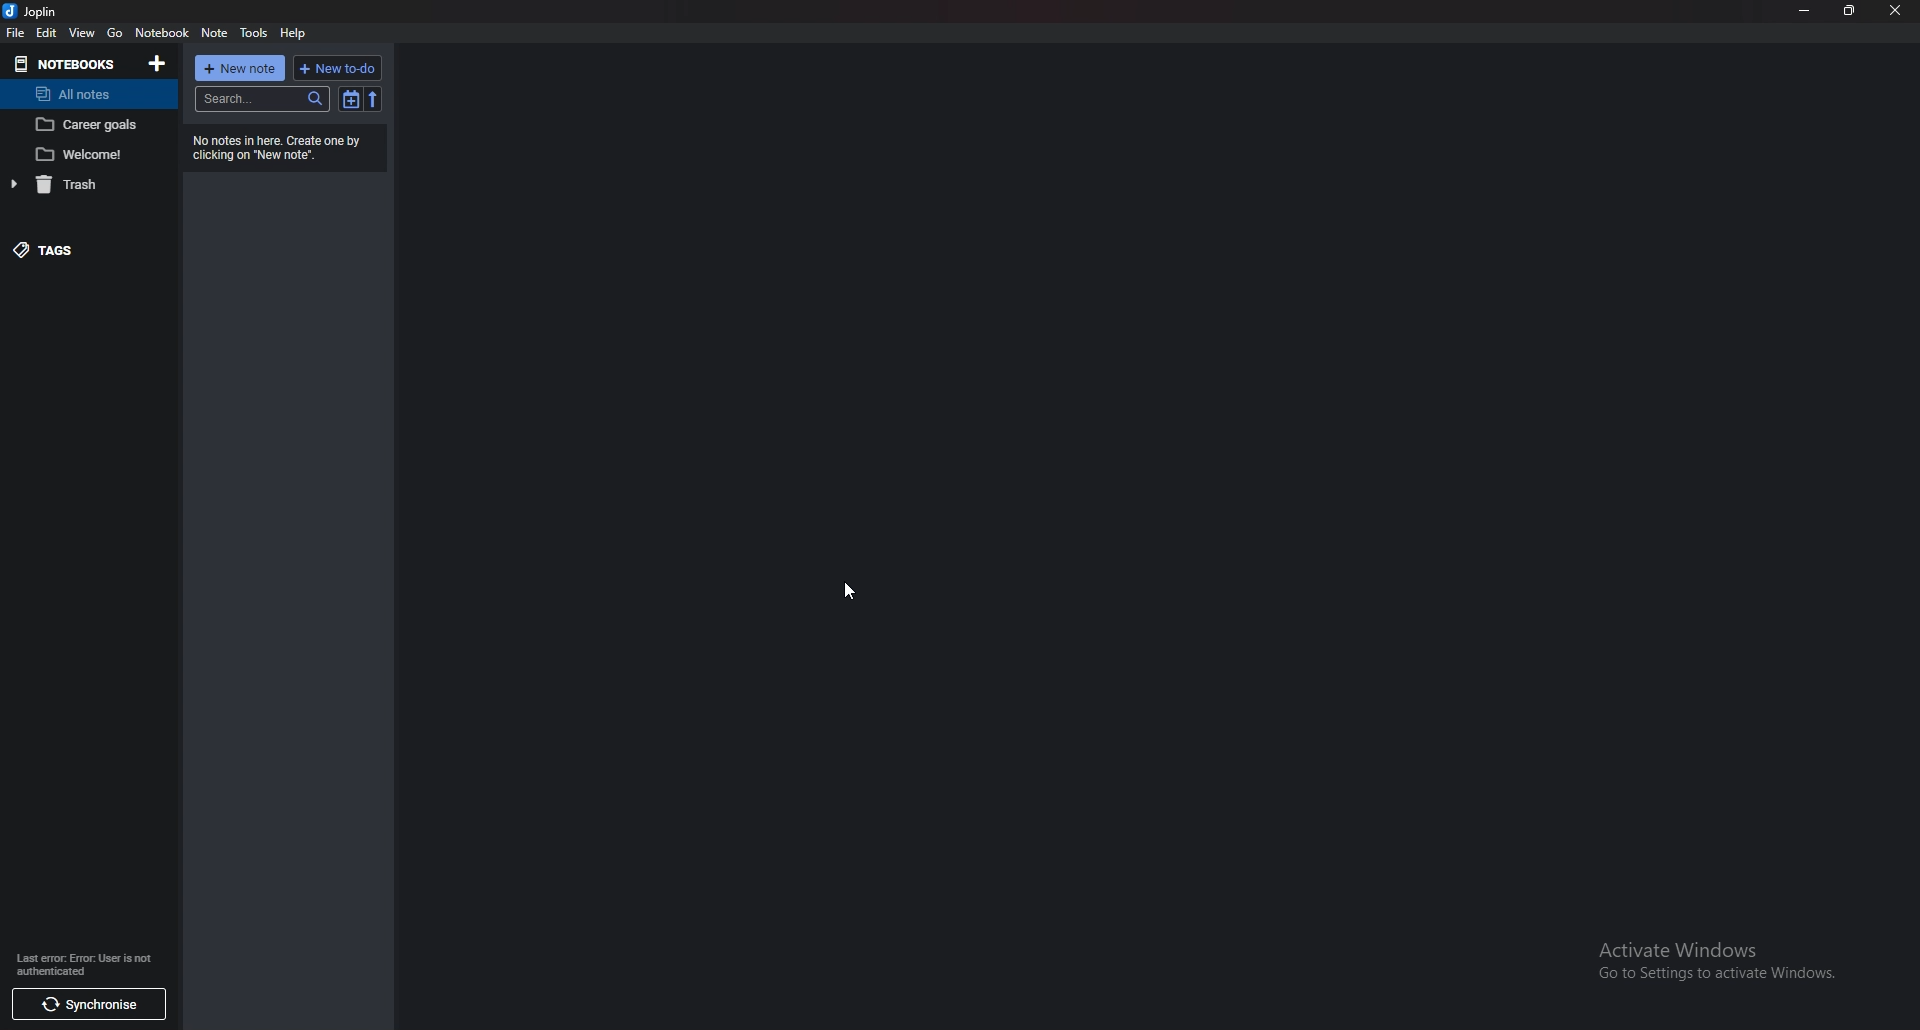 Image resolution: width=1920 pixels, height=1030 pixels. Describe the element at coordinates (1897, 10) in the screenshot. I see `close` at that location.